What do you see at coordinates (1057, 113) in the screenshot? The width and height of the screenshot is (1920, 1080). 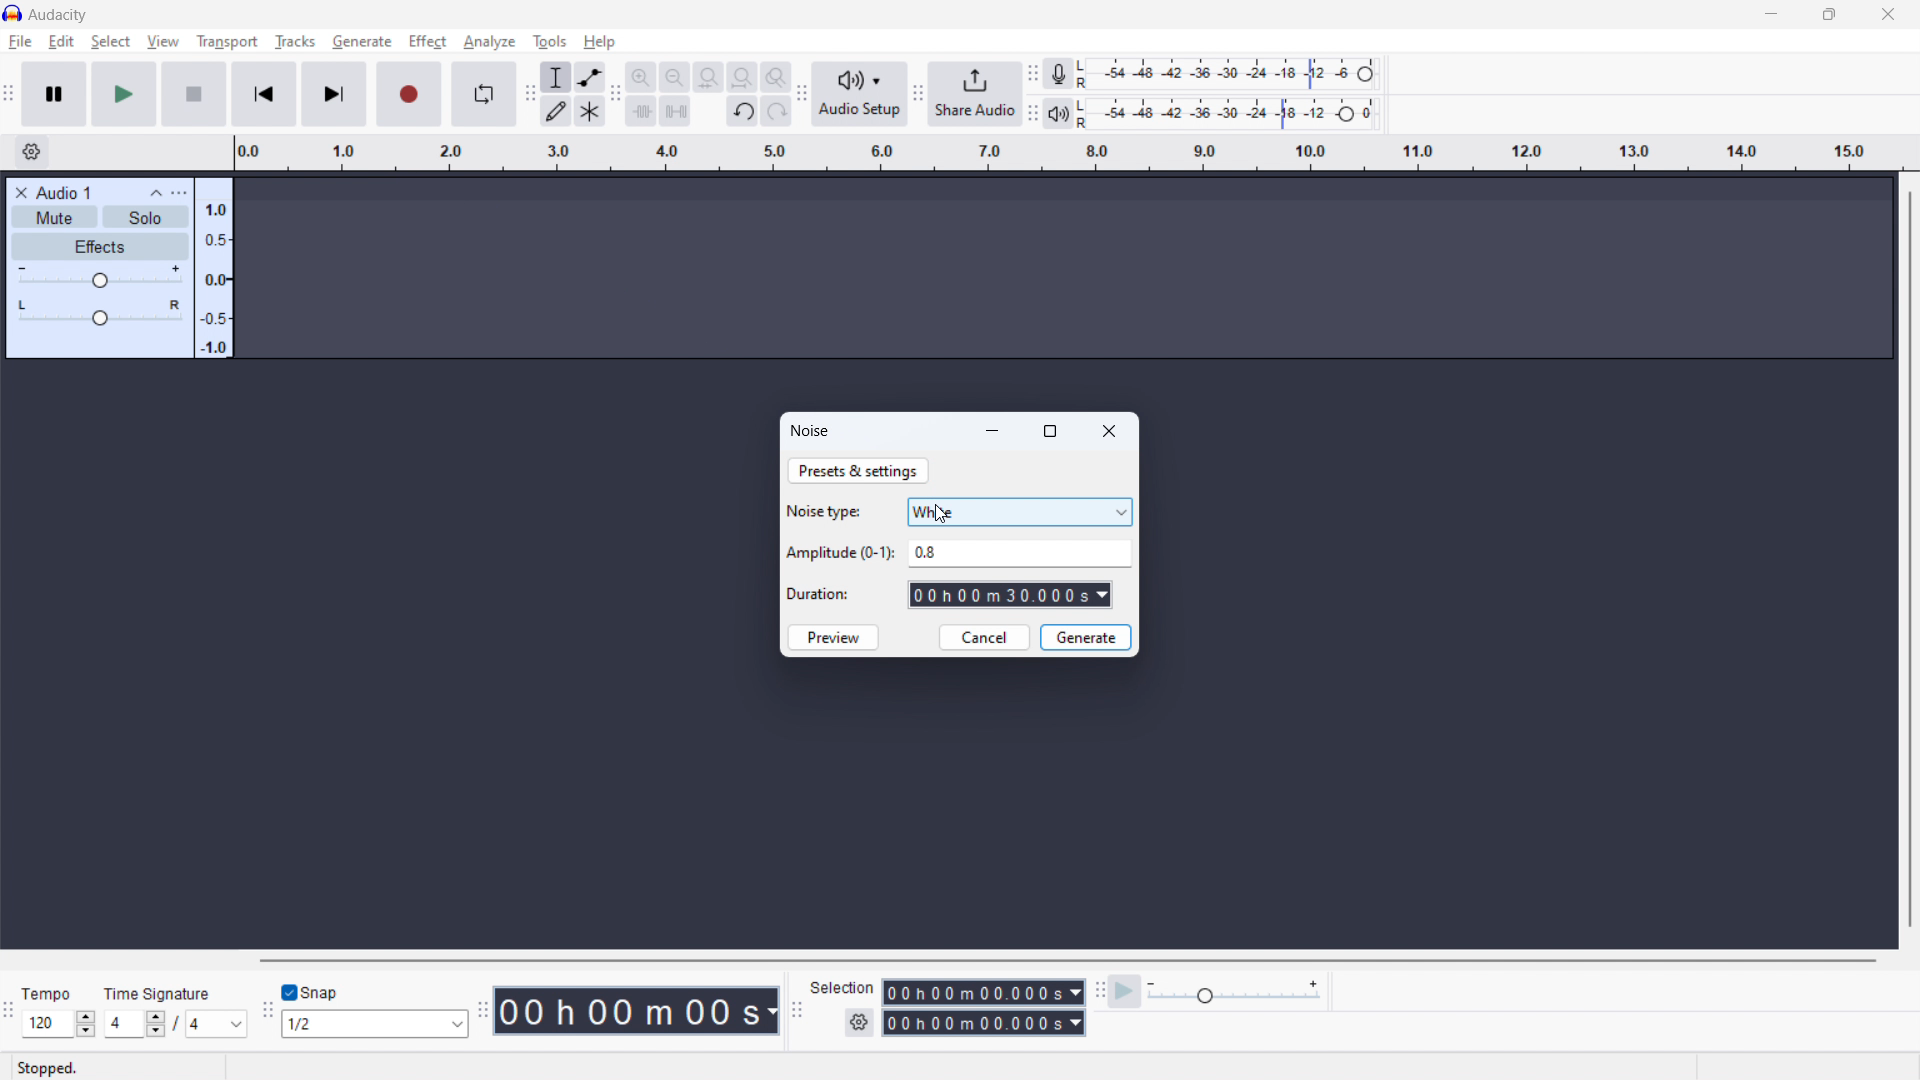 I see `playback meter ` at bounding box center [1057, 113].